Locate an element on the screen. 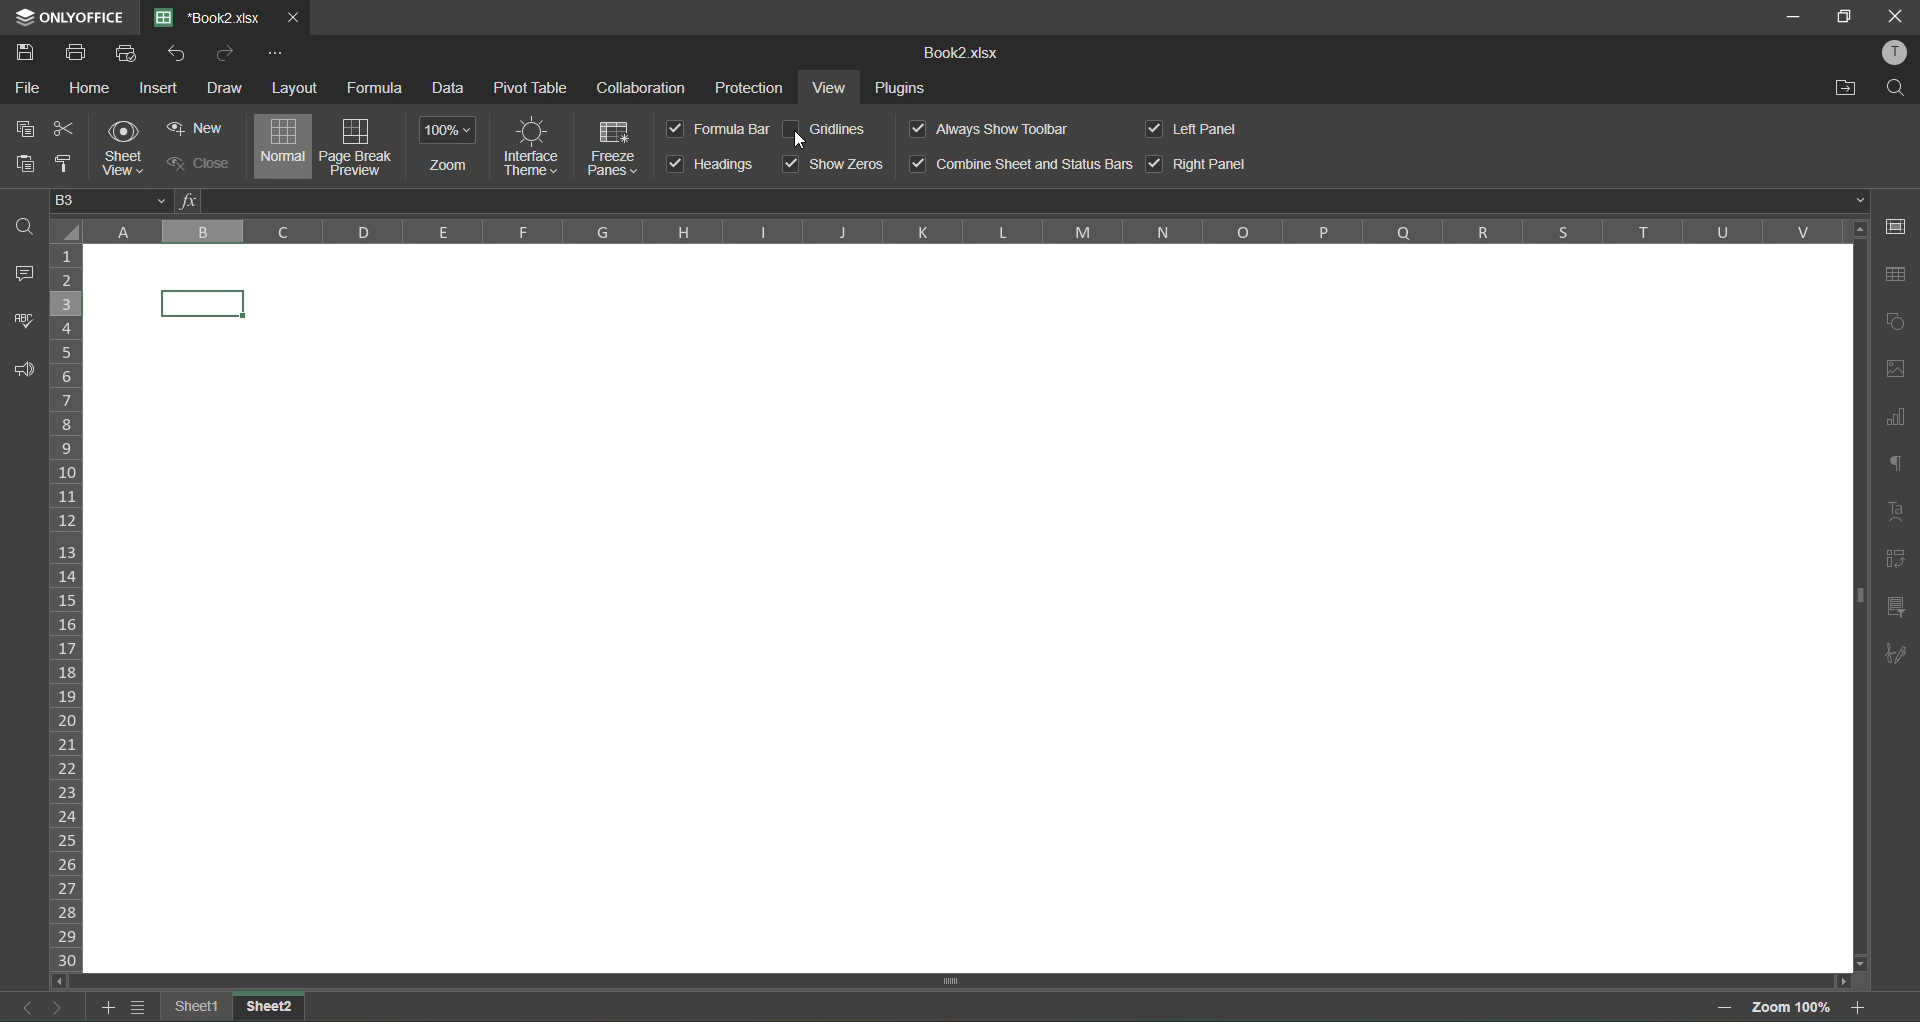  signature is located at coordinates (1896, 656).